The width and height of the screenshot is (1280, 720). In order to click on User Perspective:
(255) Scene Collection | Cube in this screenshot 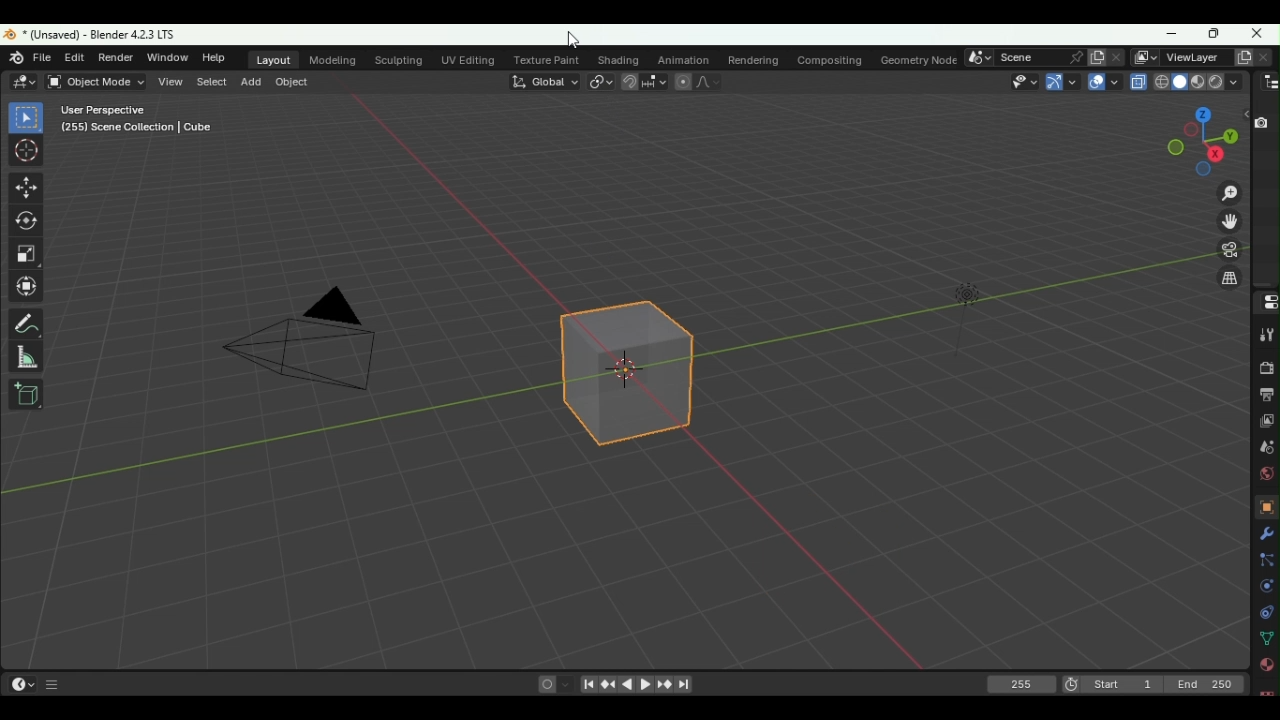, I will do `click(137, 119)`.